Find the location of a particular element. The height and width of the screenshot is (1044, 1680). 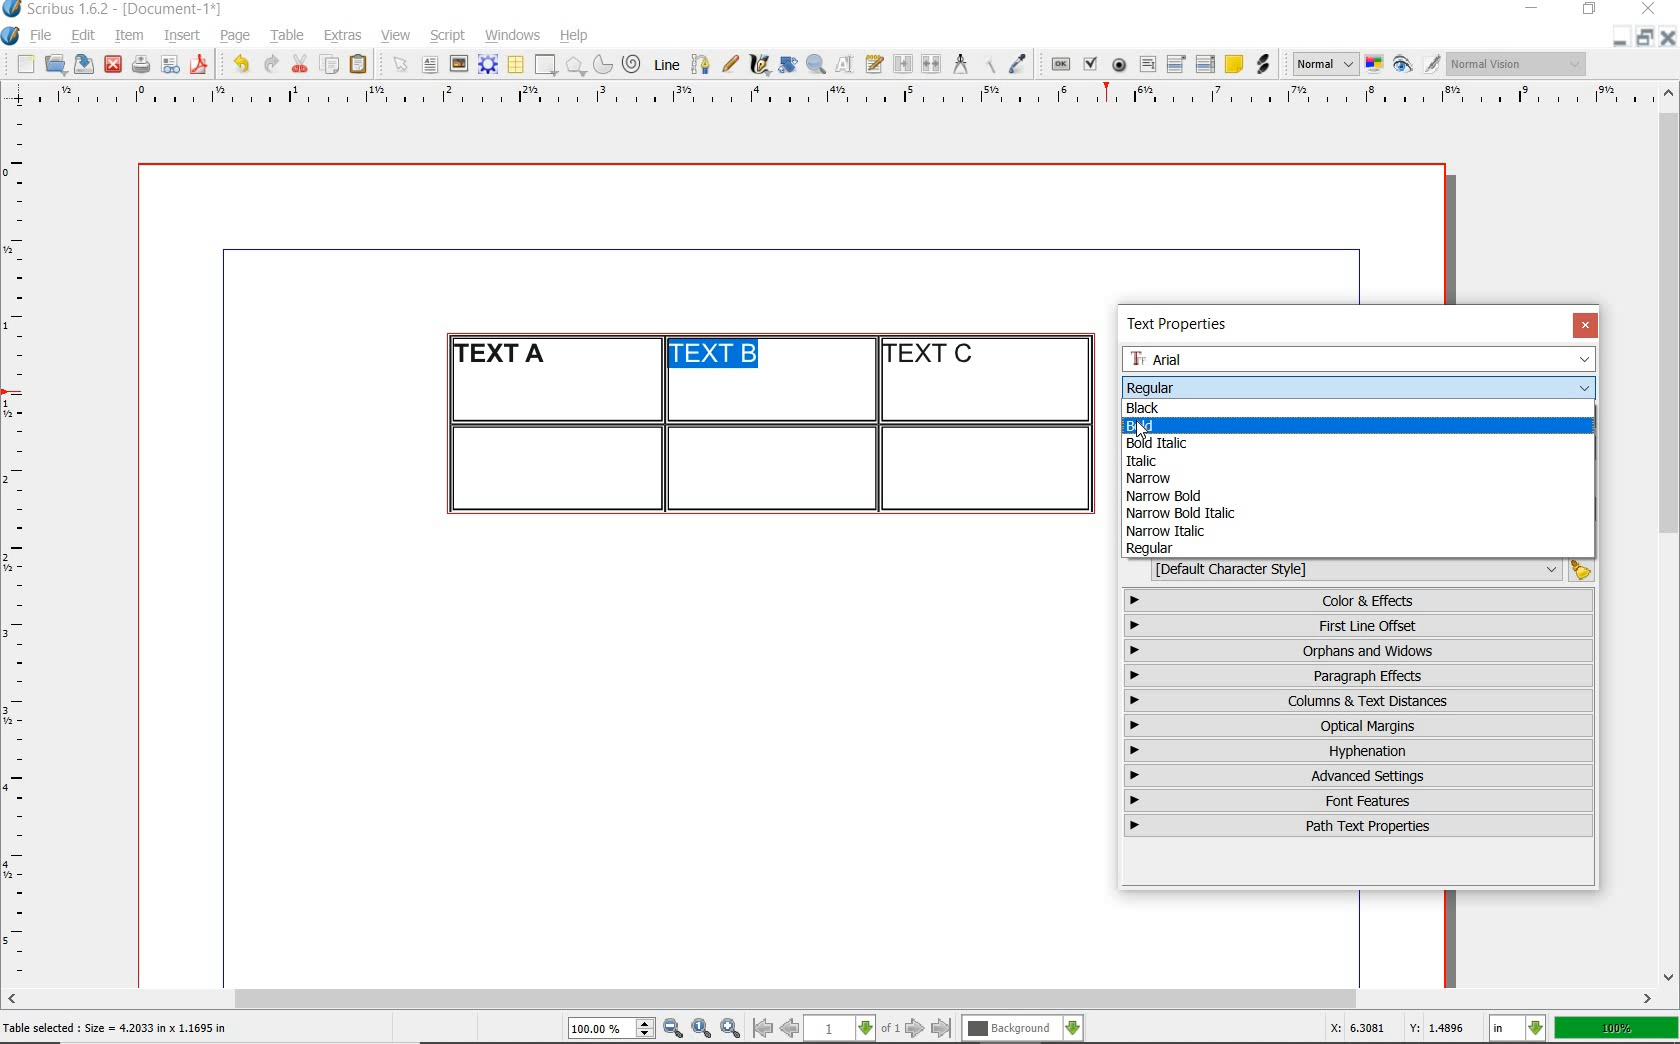

go to next page is located at coordinates (915, 1029).